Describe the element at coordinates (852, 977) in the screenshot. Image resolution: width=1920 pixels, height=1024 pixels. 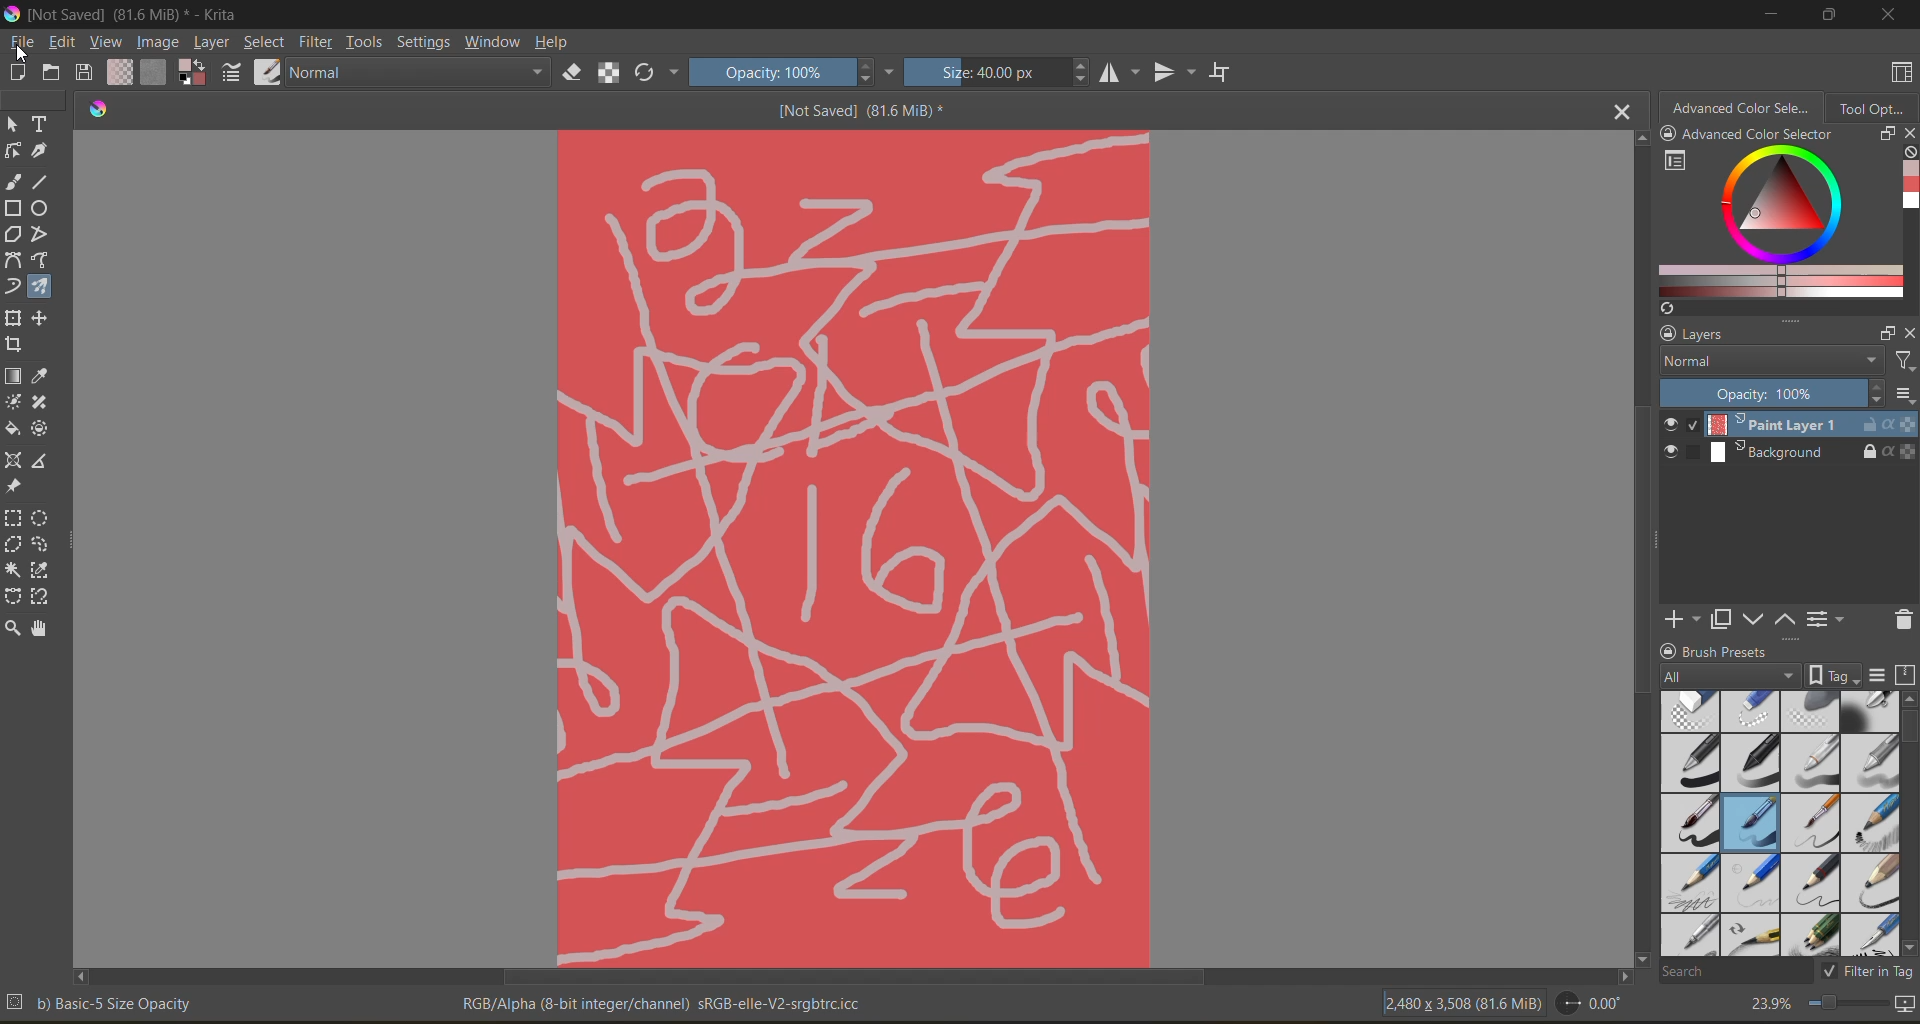
I see `horizontal scroll bar` at that location.